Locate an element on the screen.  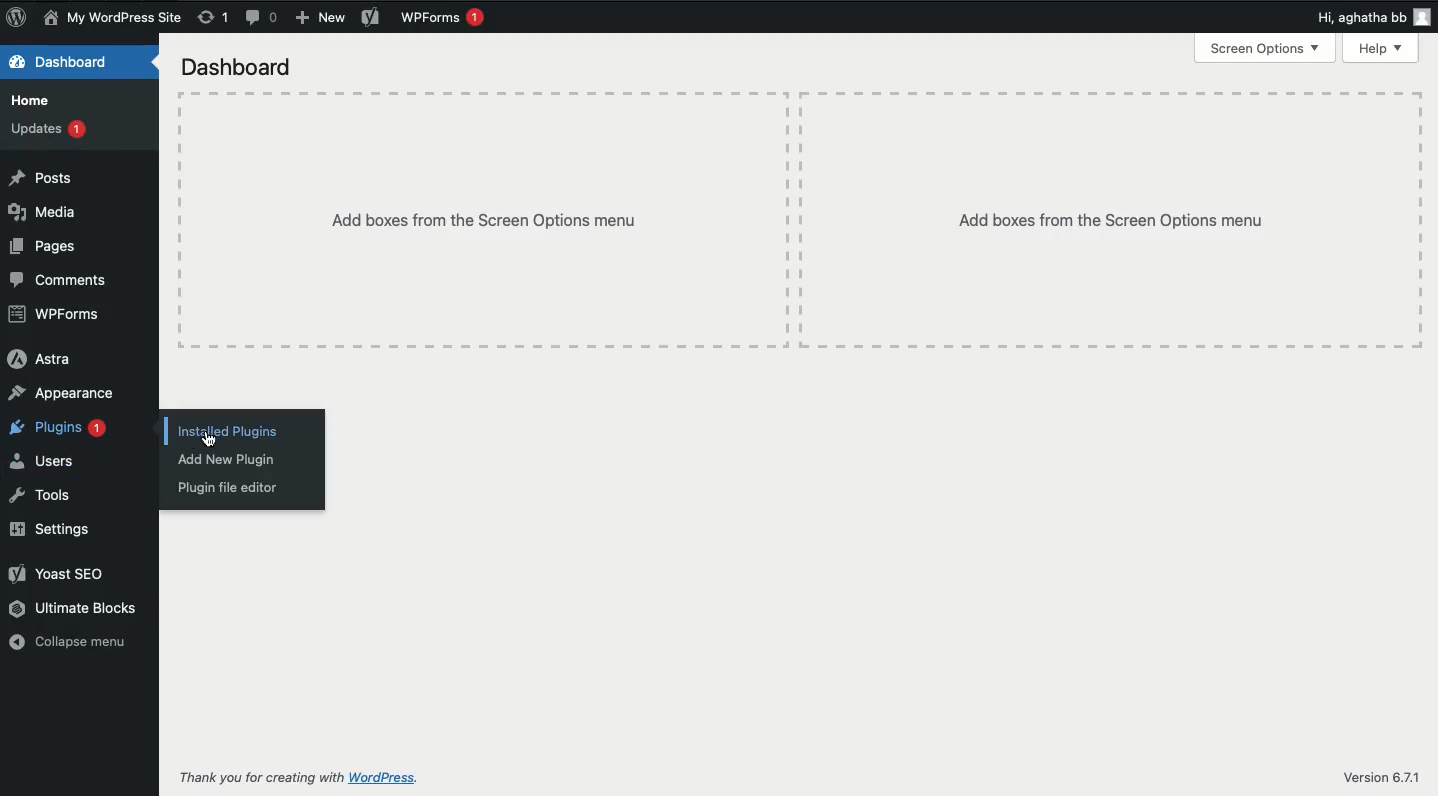
Version 6.7.1 is located at coordinates (1387, 779).